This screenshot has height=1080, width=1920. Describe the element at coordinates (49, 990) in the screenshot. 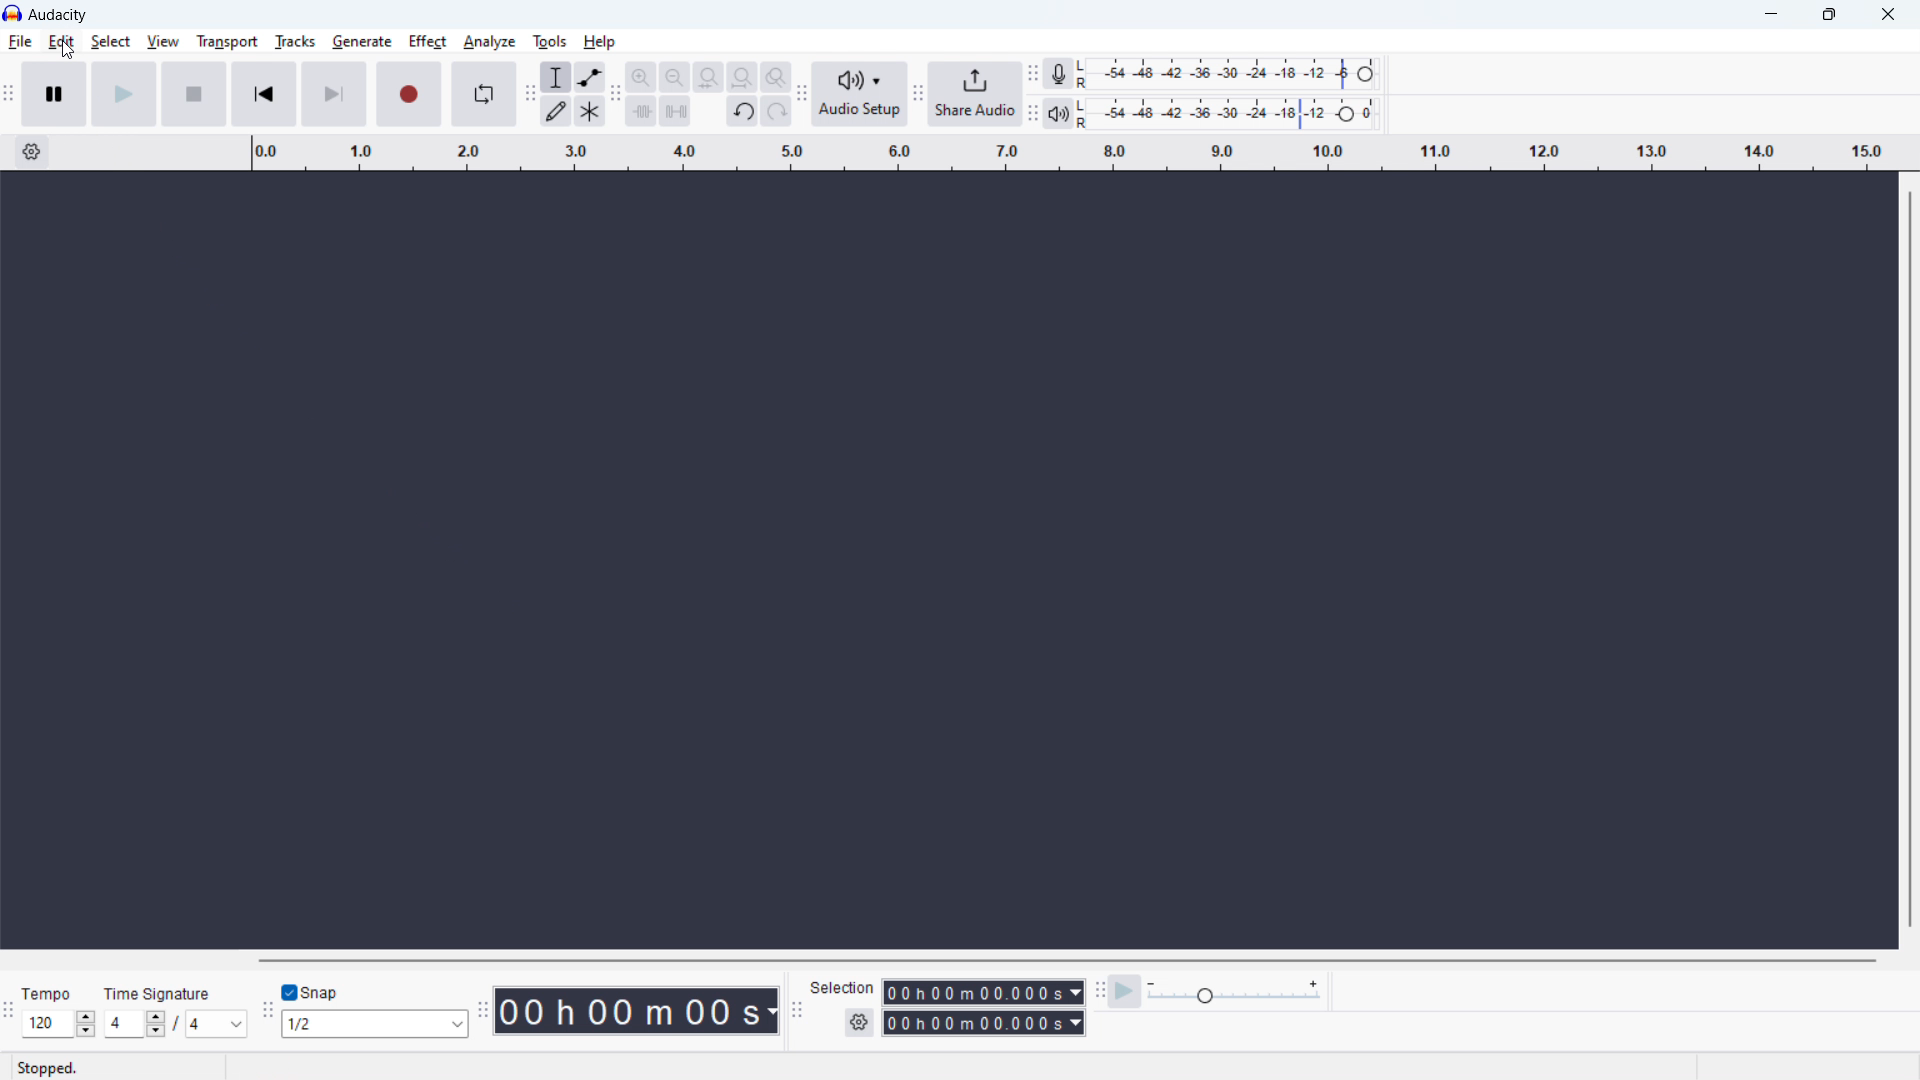

I see `Tempo` at that location.